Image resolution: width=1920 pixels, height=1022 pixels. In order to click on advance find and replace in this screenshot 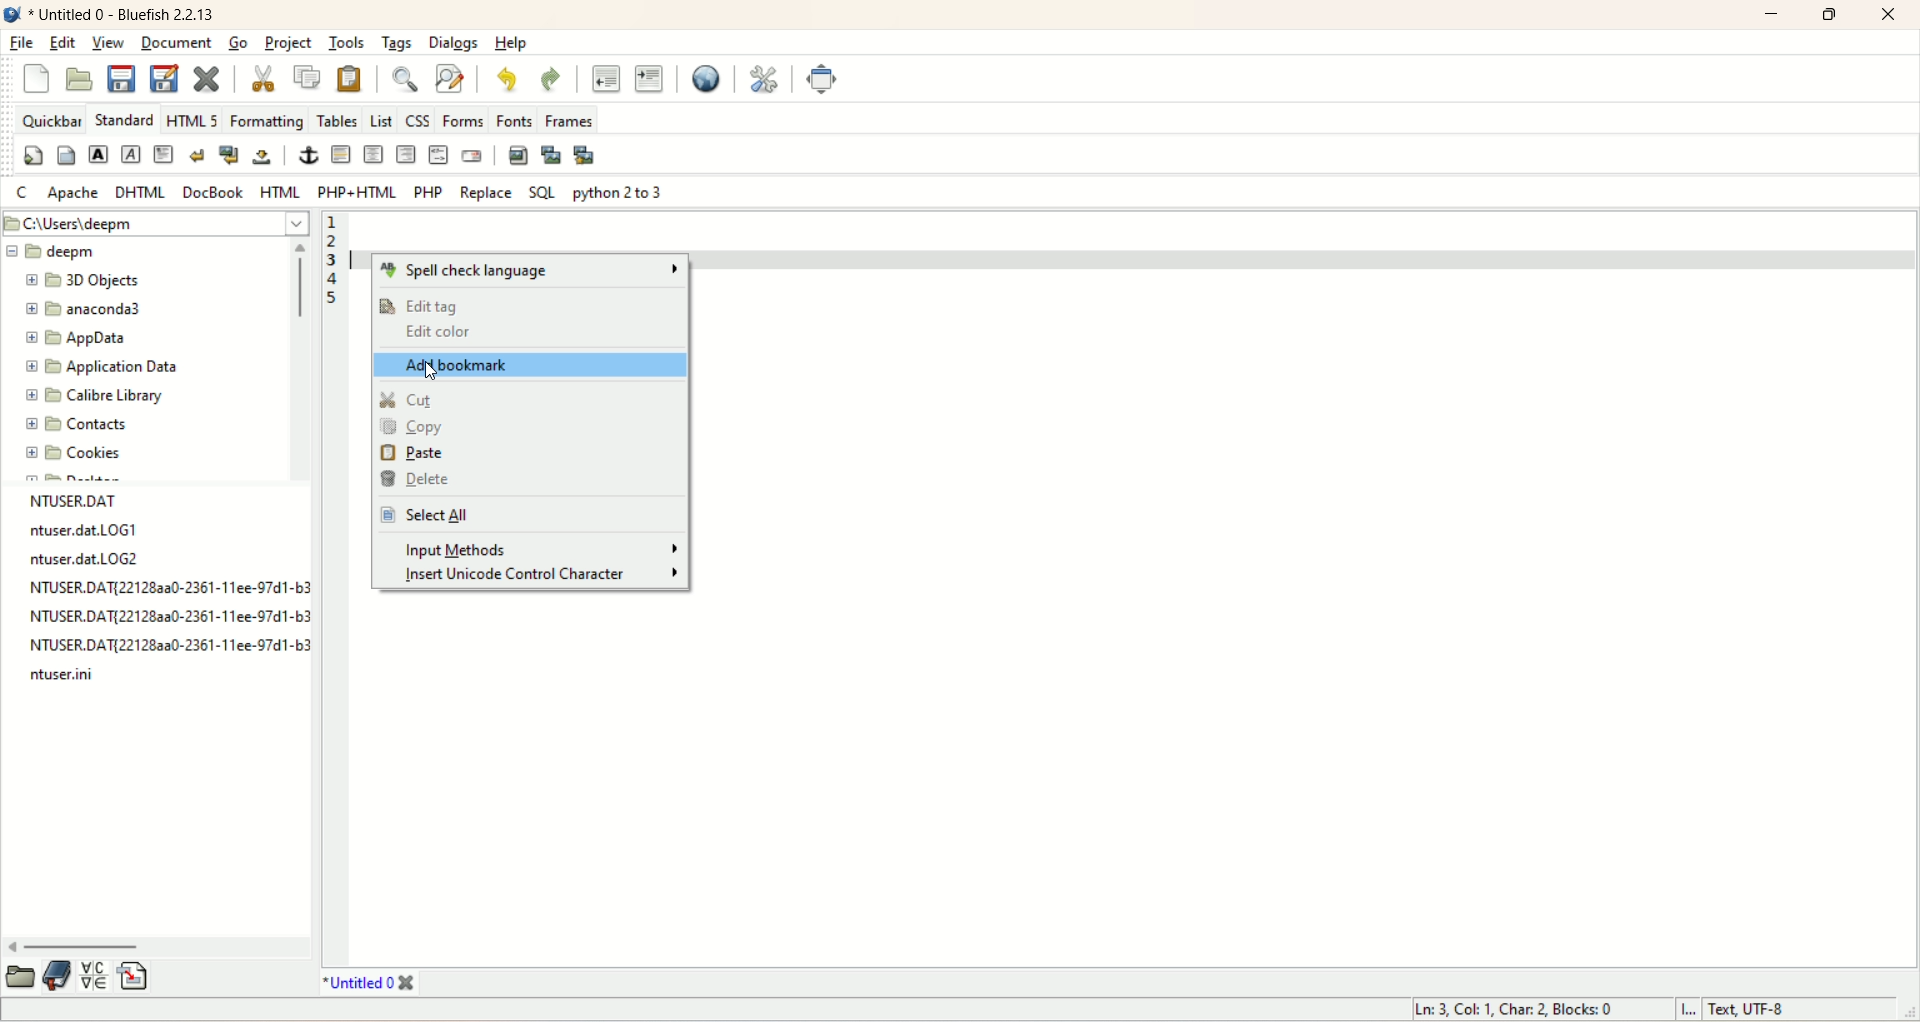, I will do `click(447, 79)`.